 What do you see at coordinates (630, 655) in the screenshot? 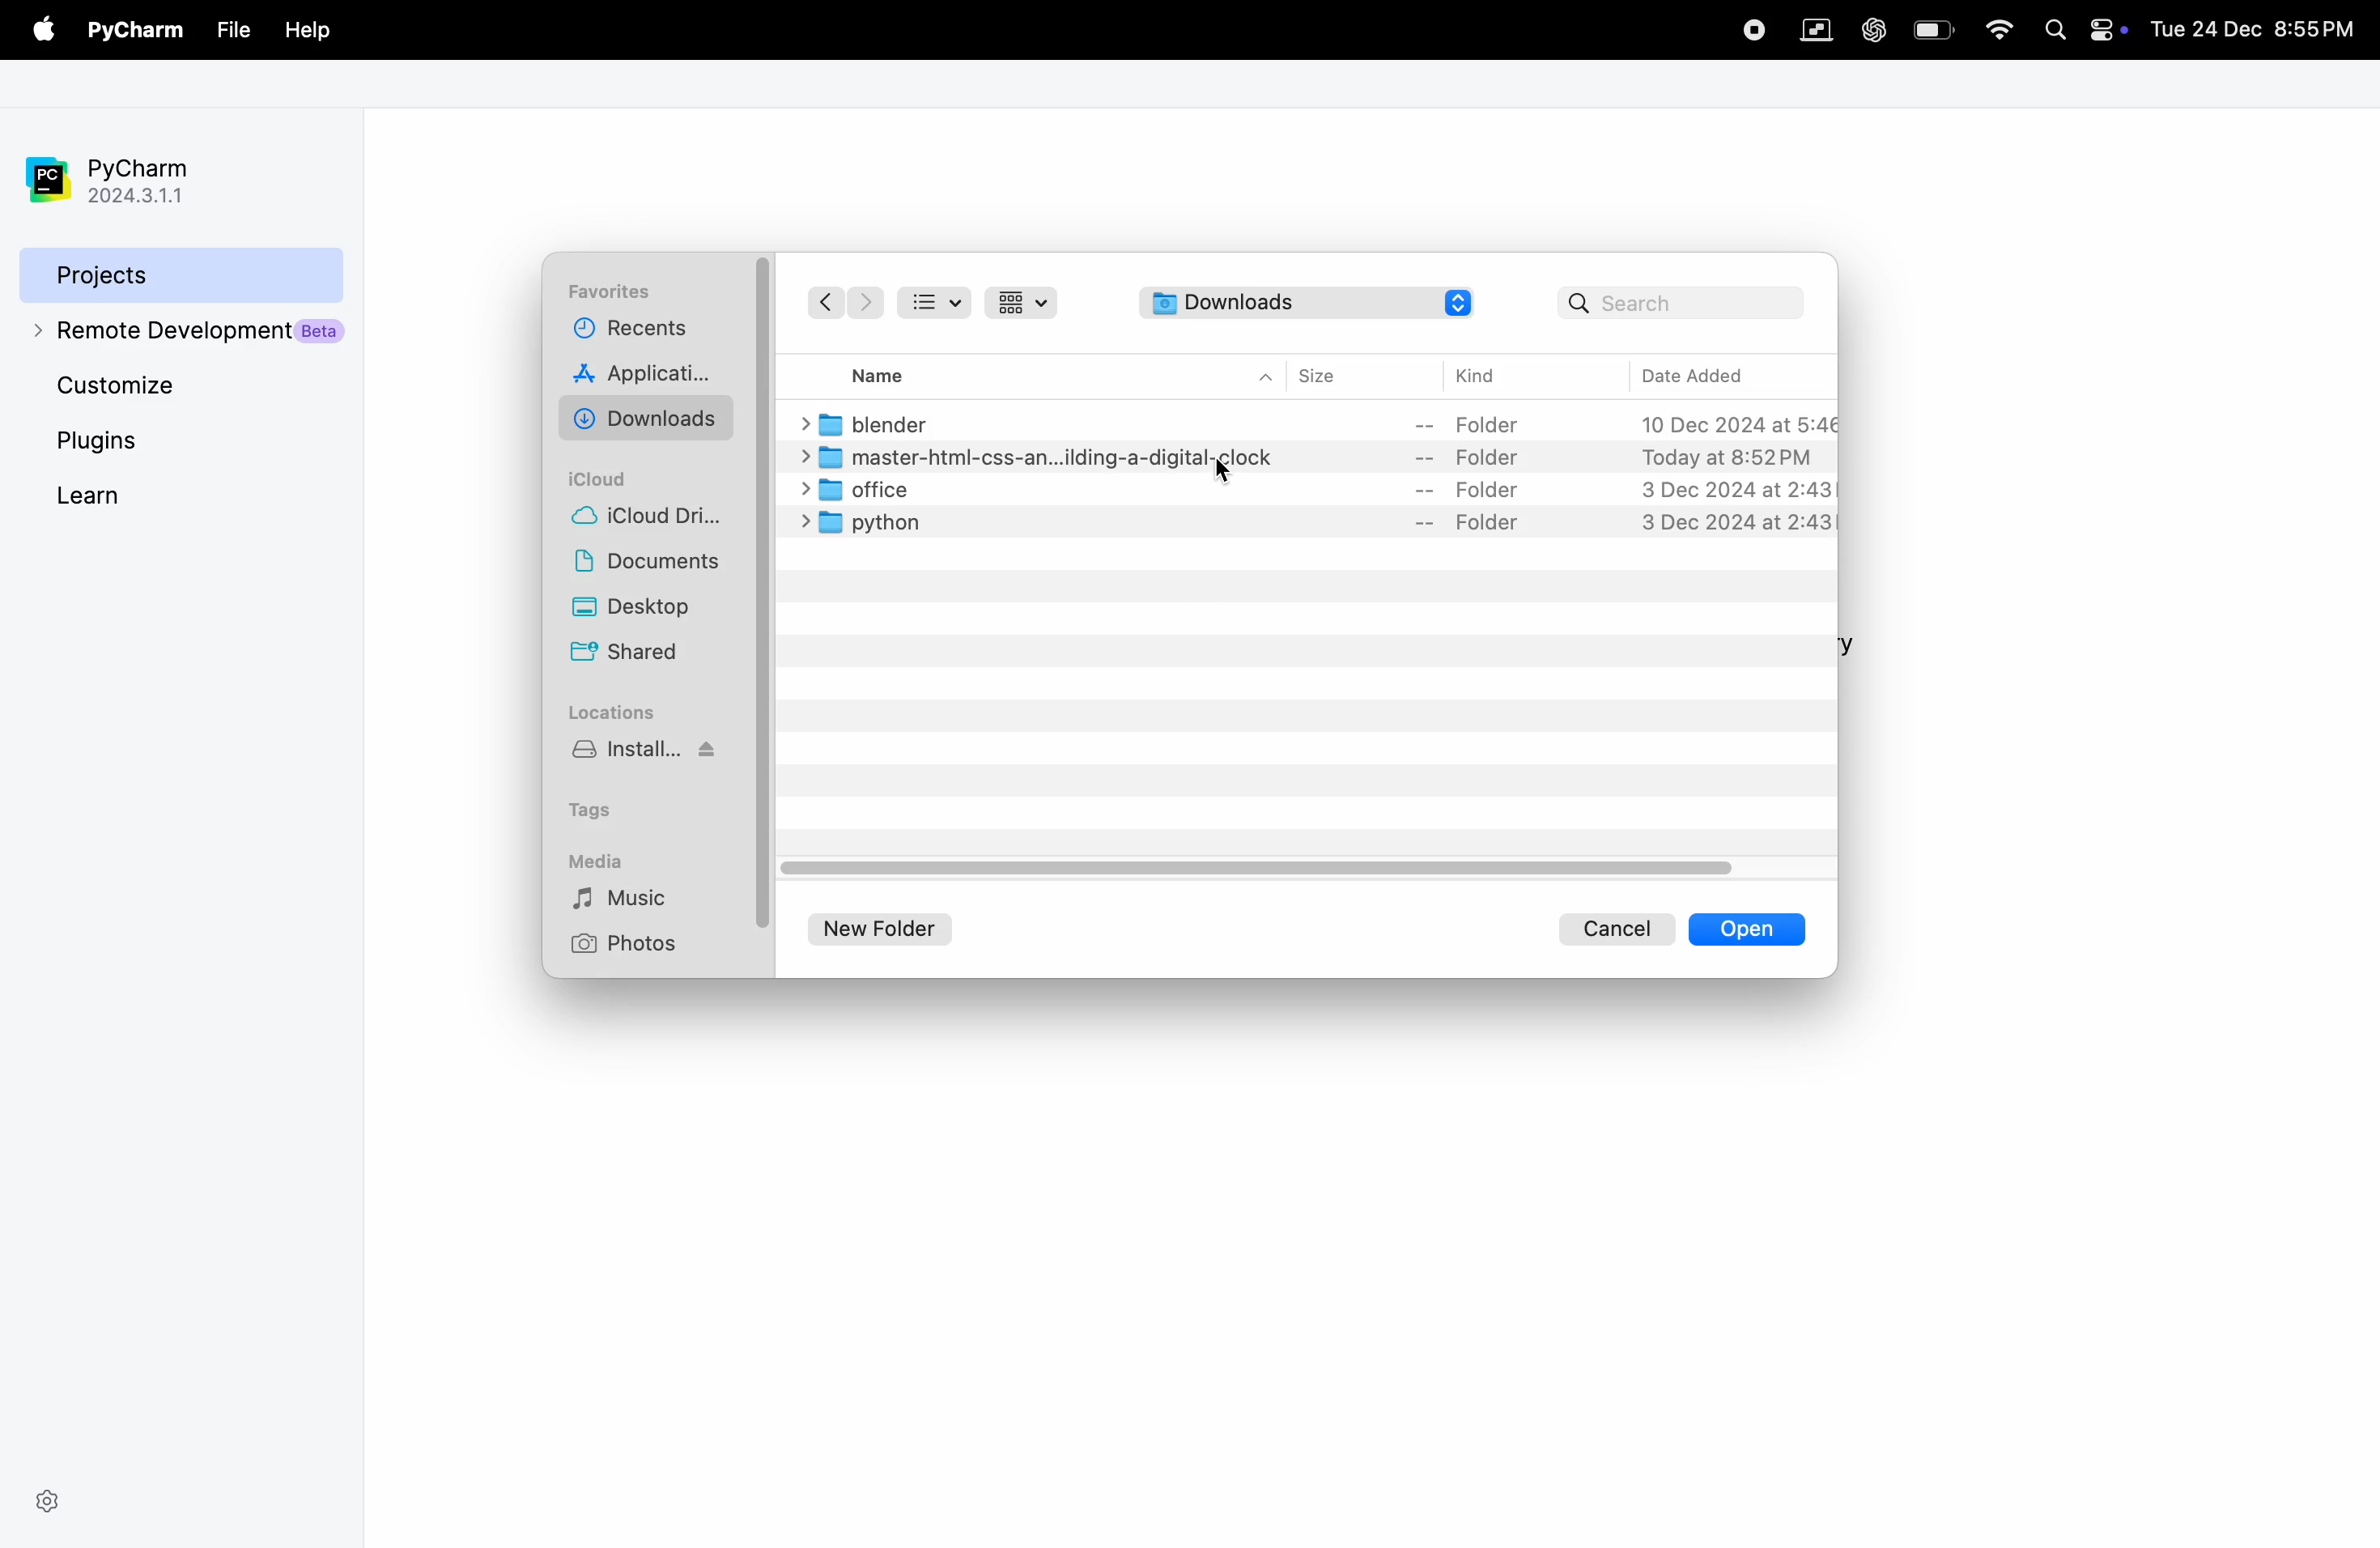
I see `shared` at bounding box center [630, 655].